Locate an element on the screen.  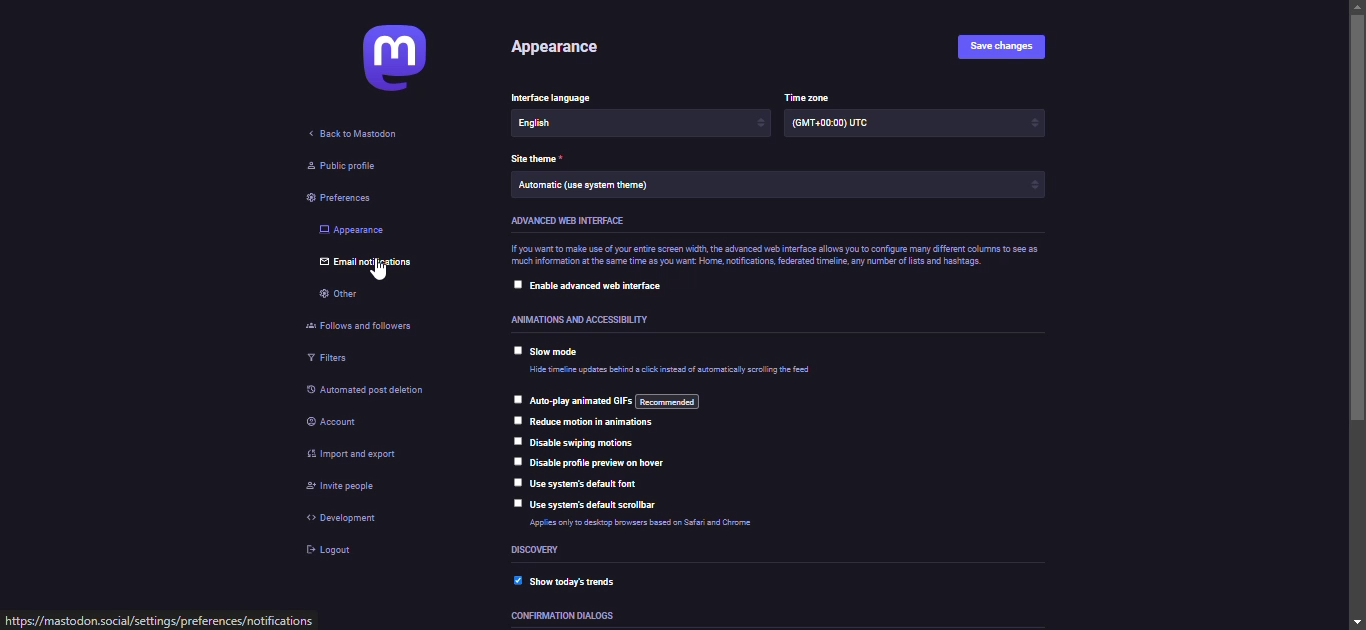
reduce motion in animations is located at coordinates (594, 423).